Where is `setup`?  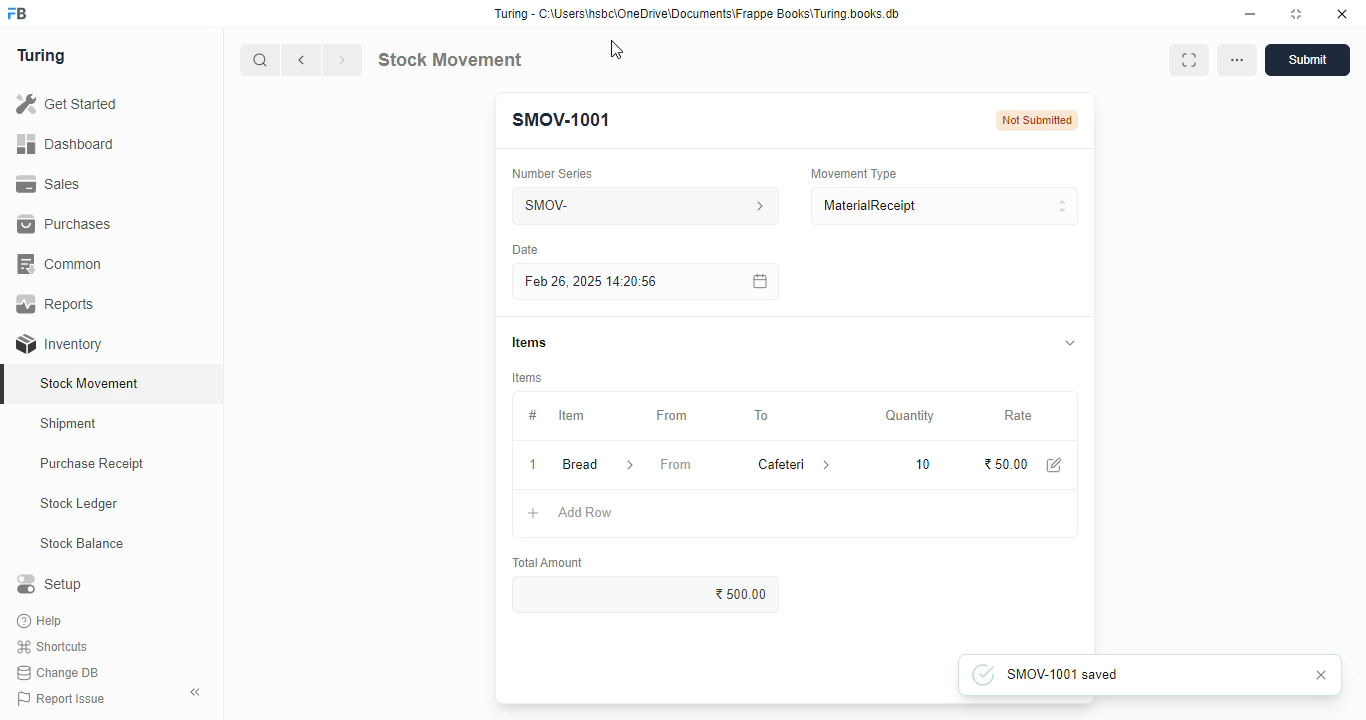
setup is located at coordinates (49, 583).